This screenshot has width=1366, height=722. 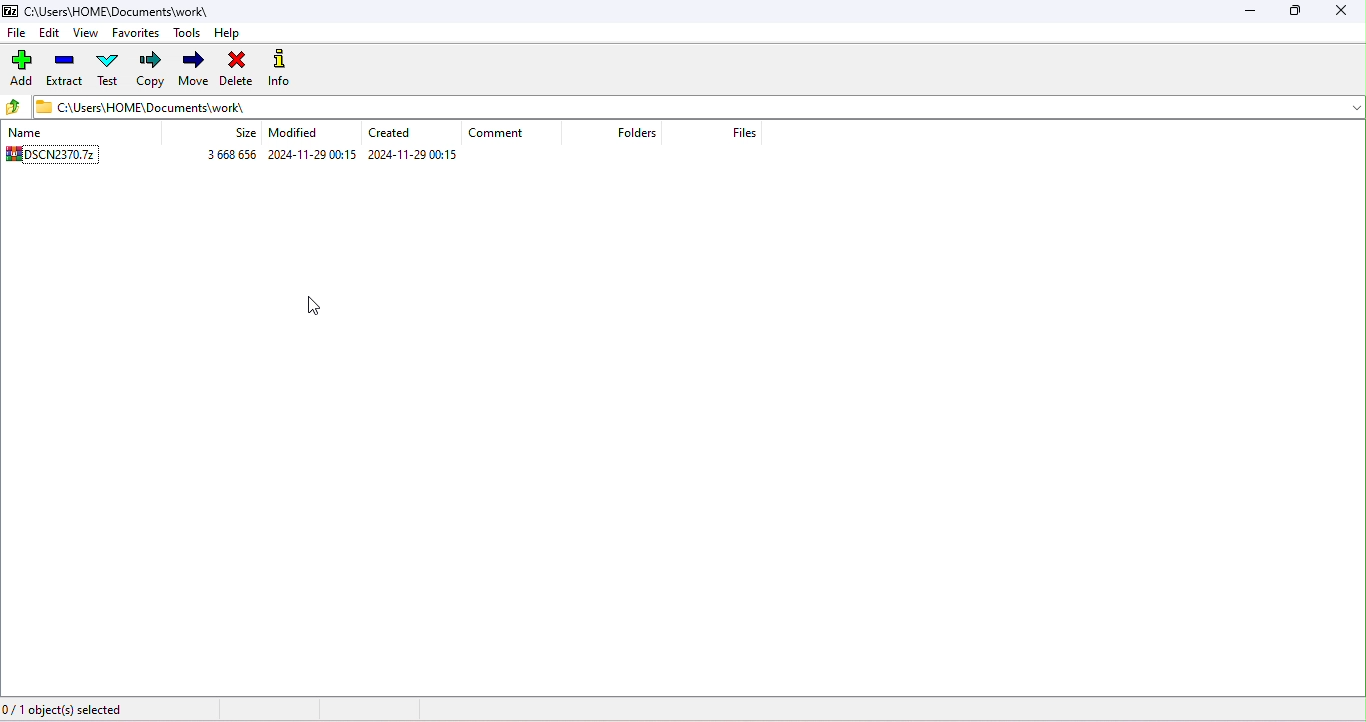 What do you see at coordinates (1347, 107) in the screenshot?
I see `drop down` at bounding box center [1347, 107].